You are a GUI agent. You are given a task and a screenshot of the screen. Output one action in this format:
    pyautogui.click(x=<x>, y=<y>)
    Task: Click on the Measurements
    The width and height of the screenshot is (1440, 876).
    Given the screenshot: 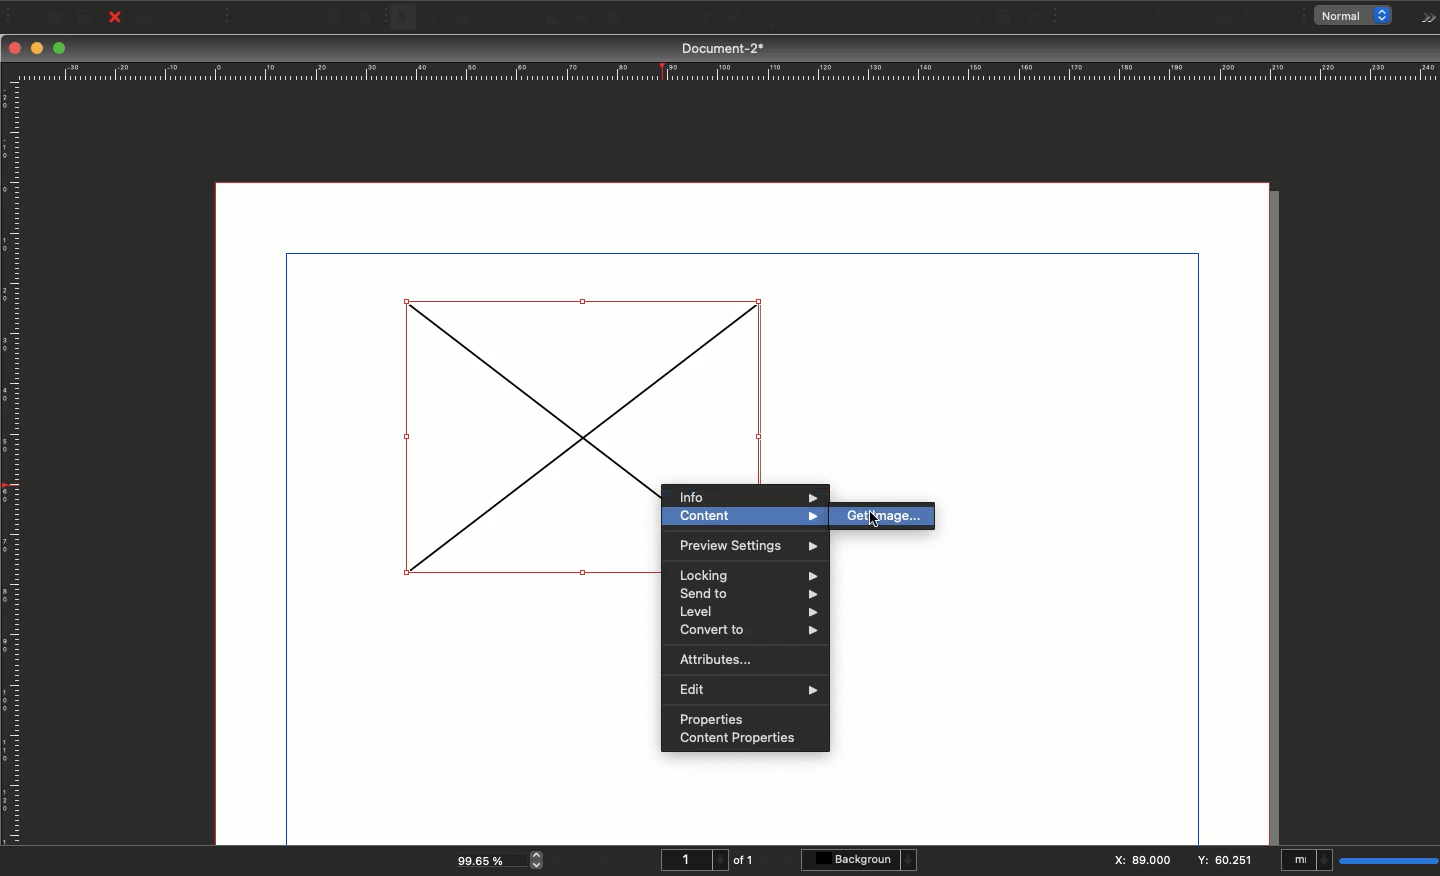 What is the action you would take?
    pyautogui.click(x=968, y=18)
    